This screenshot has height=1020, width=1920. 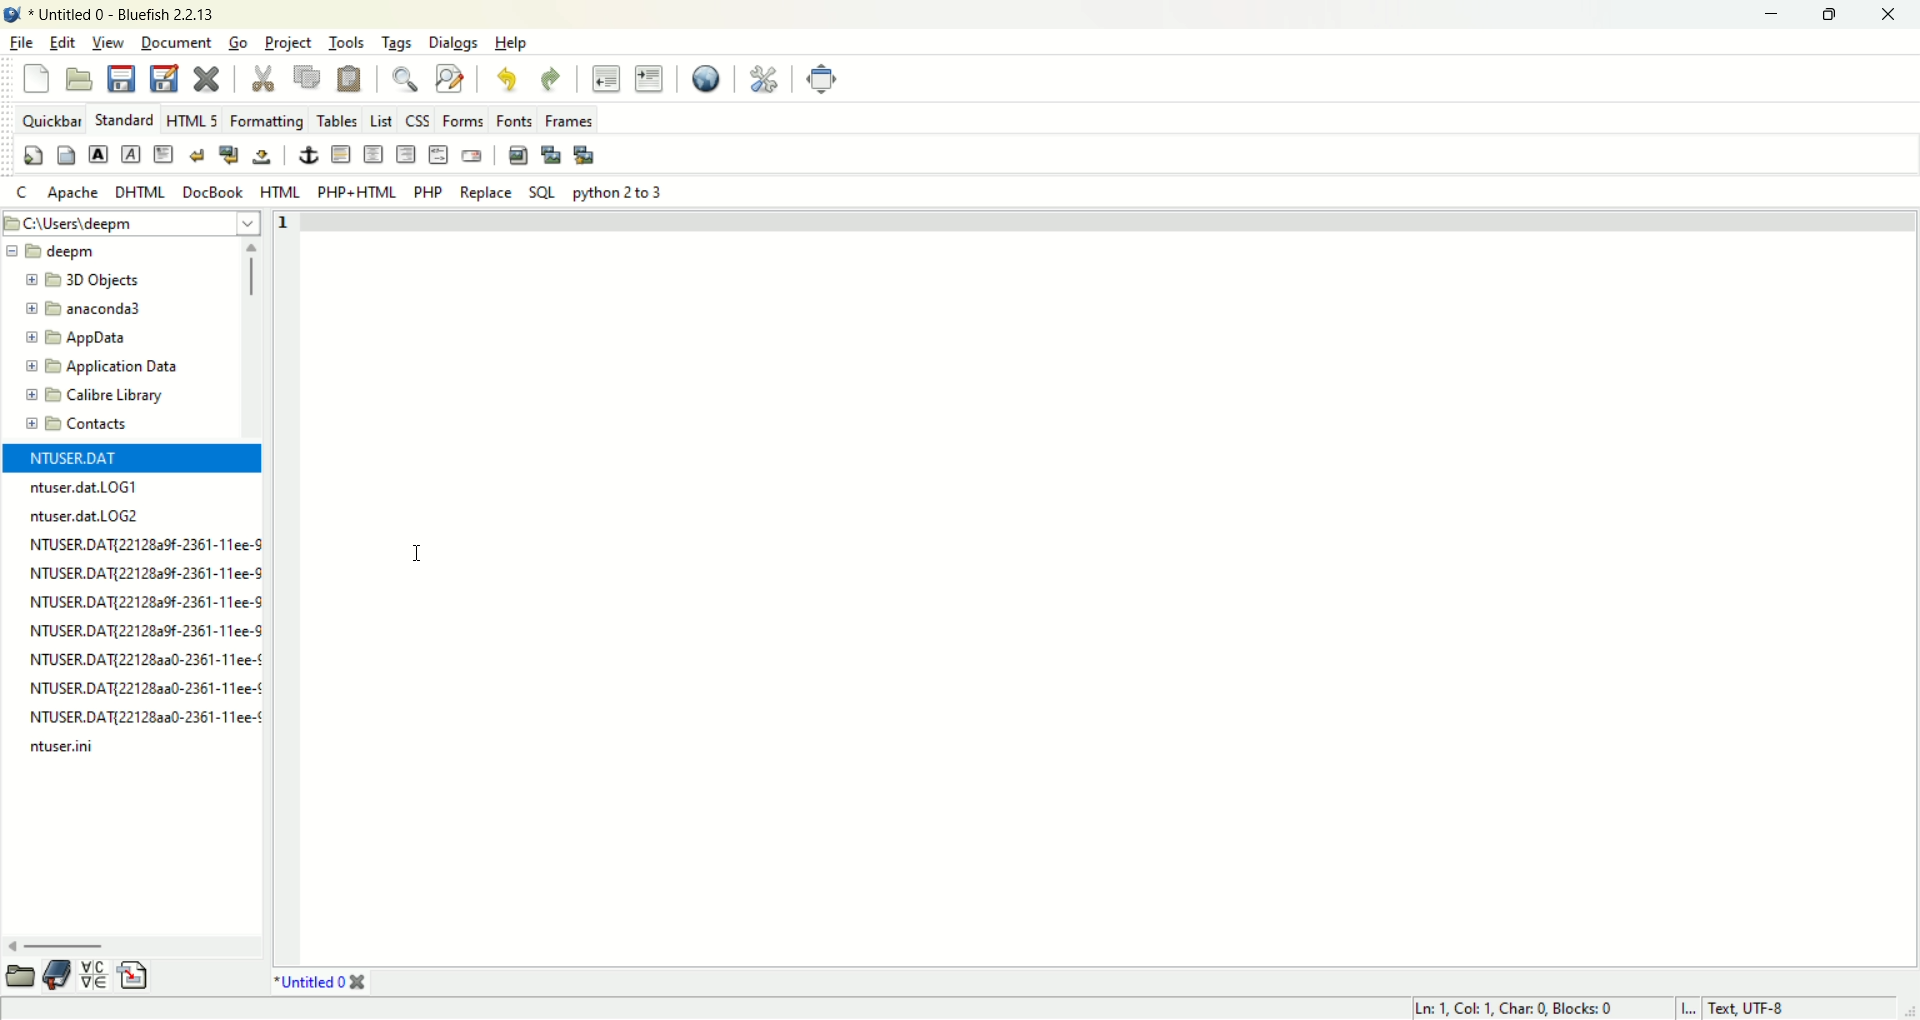 What do you see at coordinates (83, 426) in the screenshot?
I see `folder name` at bounding box center [83, 426].